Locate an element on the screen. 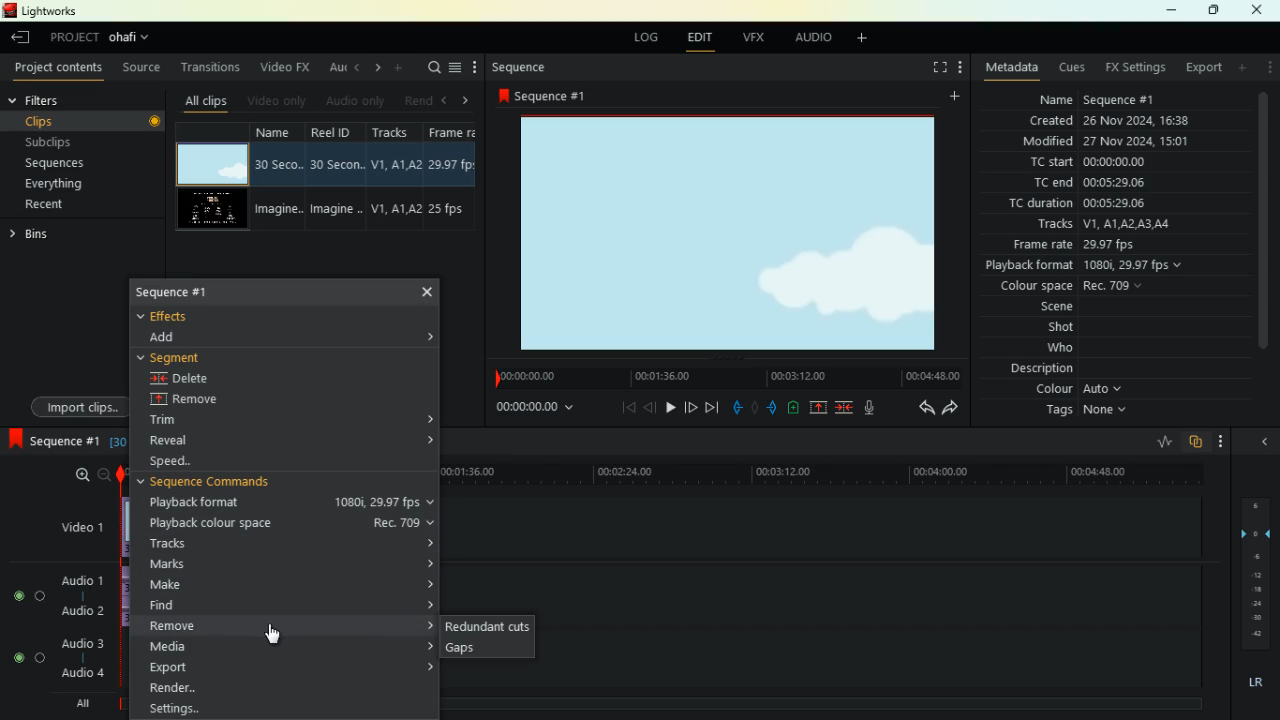 The height and width of the screenshot is (720, 1280). menu is located at coordinates (456, 69).